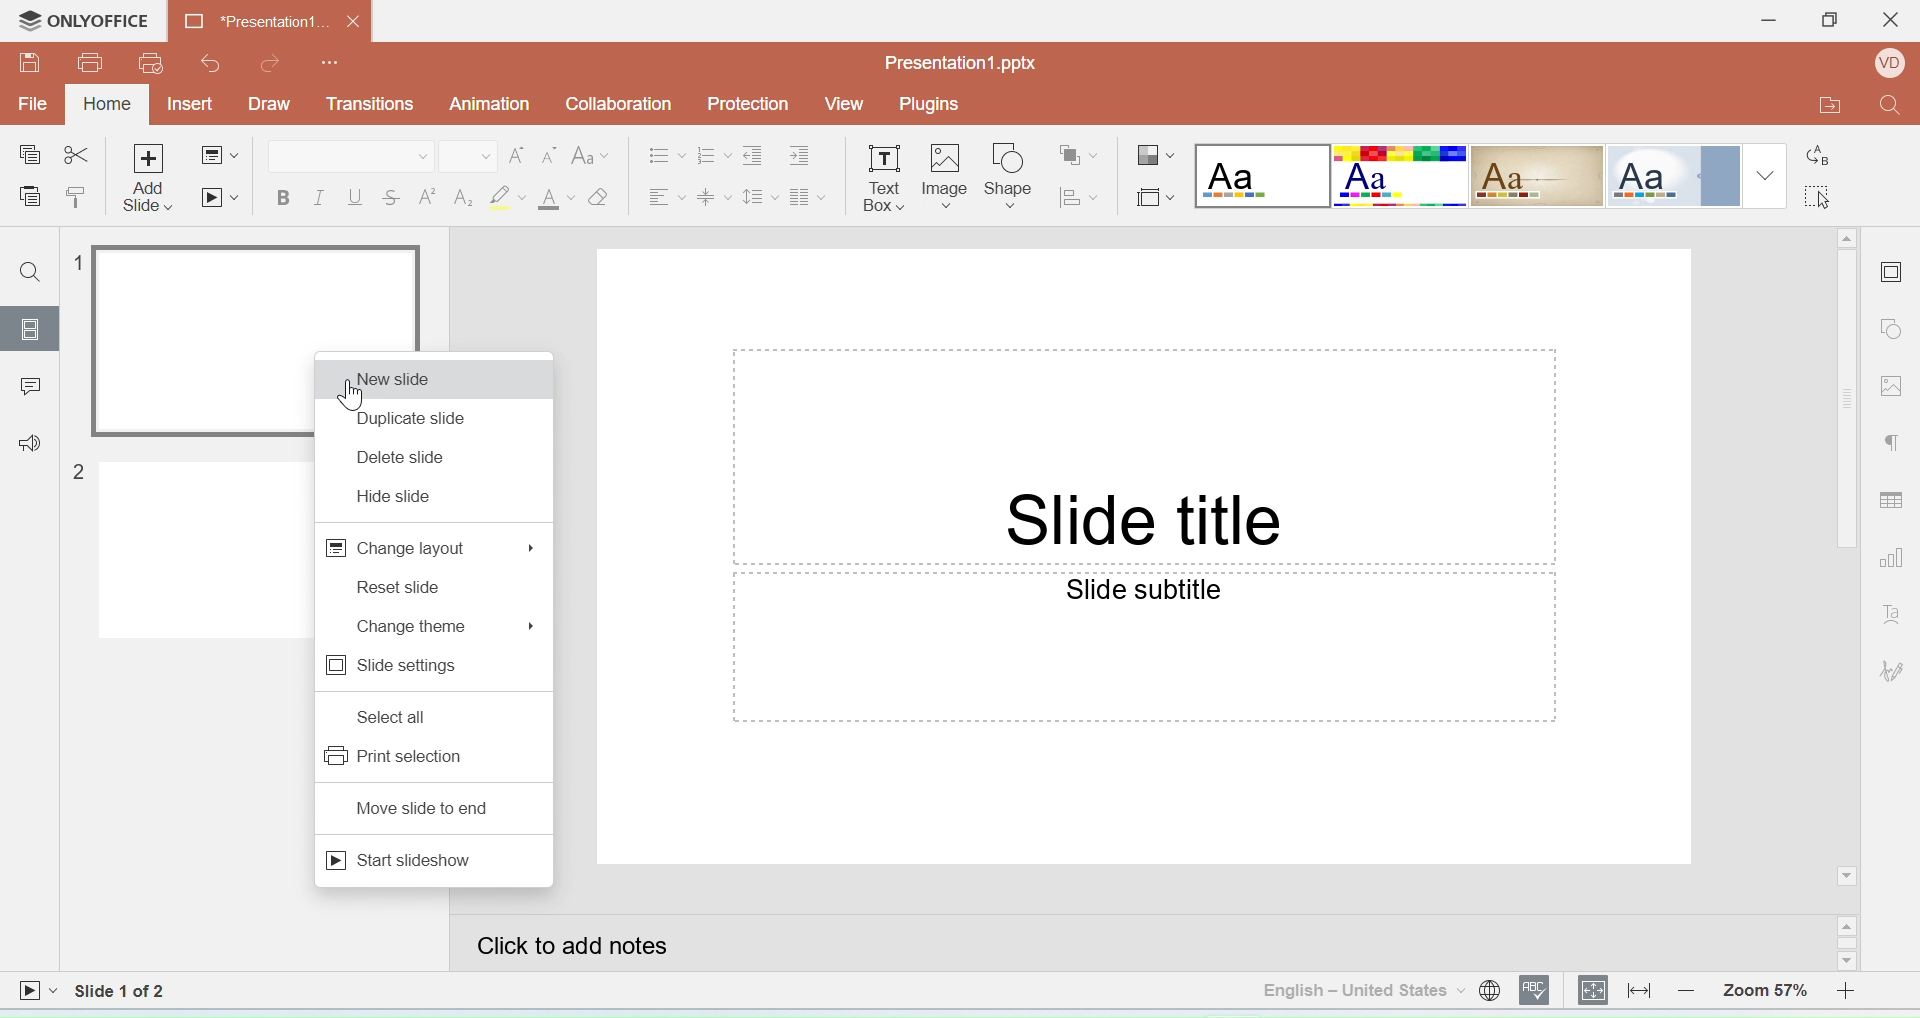 Image resolution: width=1920 pixels, height=1018 pixels. Describe the element at coordinates (1146, 588) in the screenshot. I see `Slide subtitle` at that location.